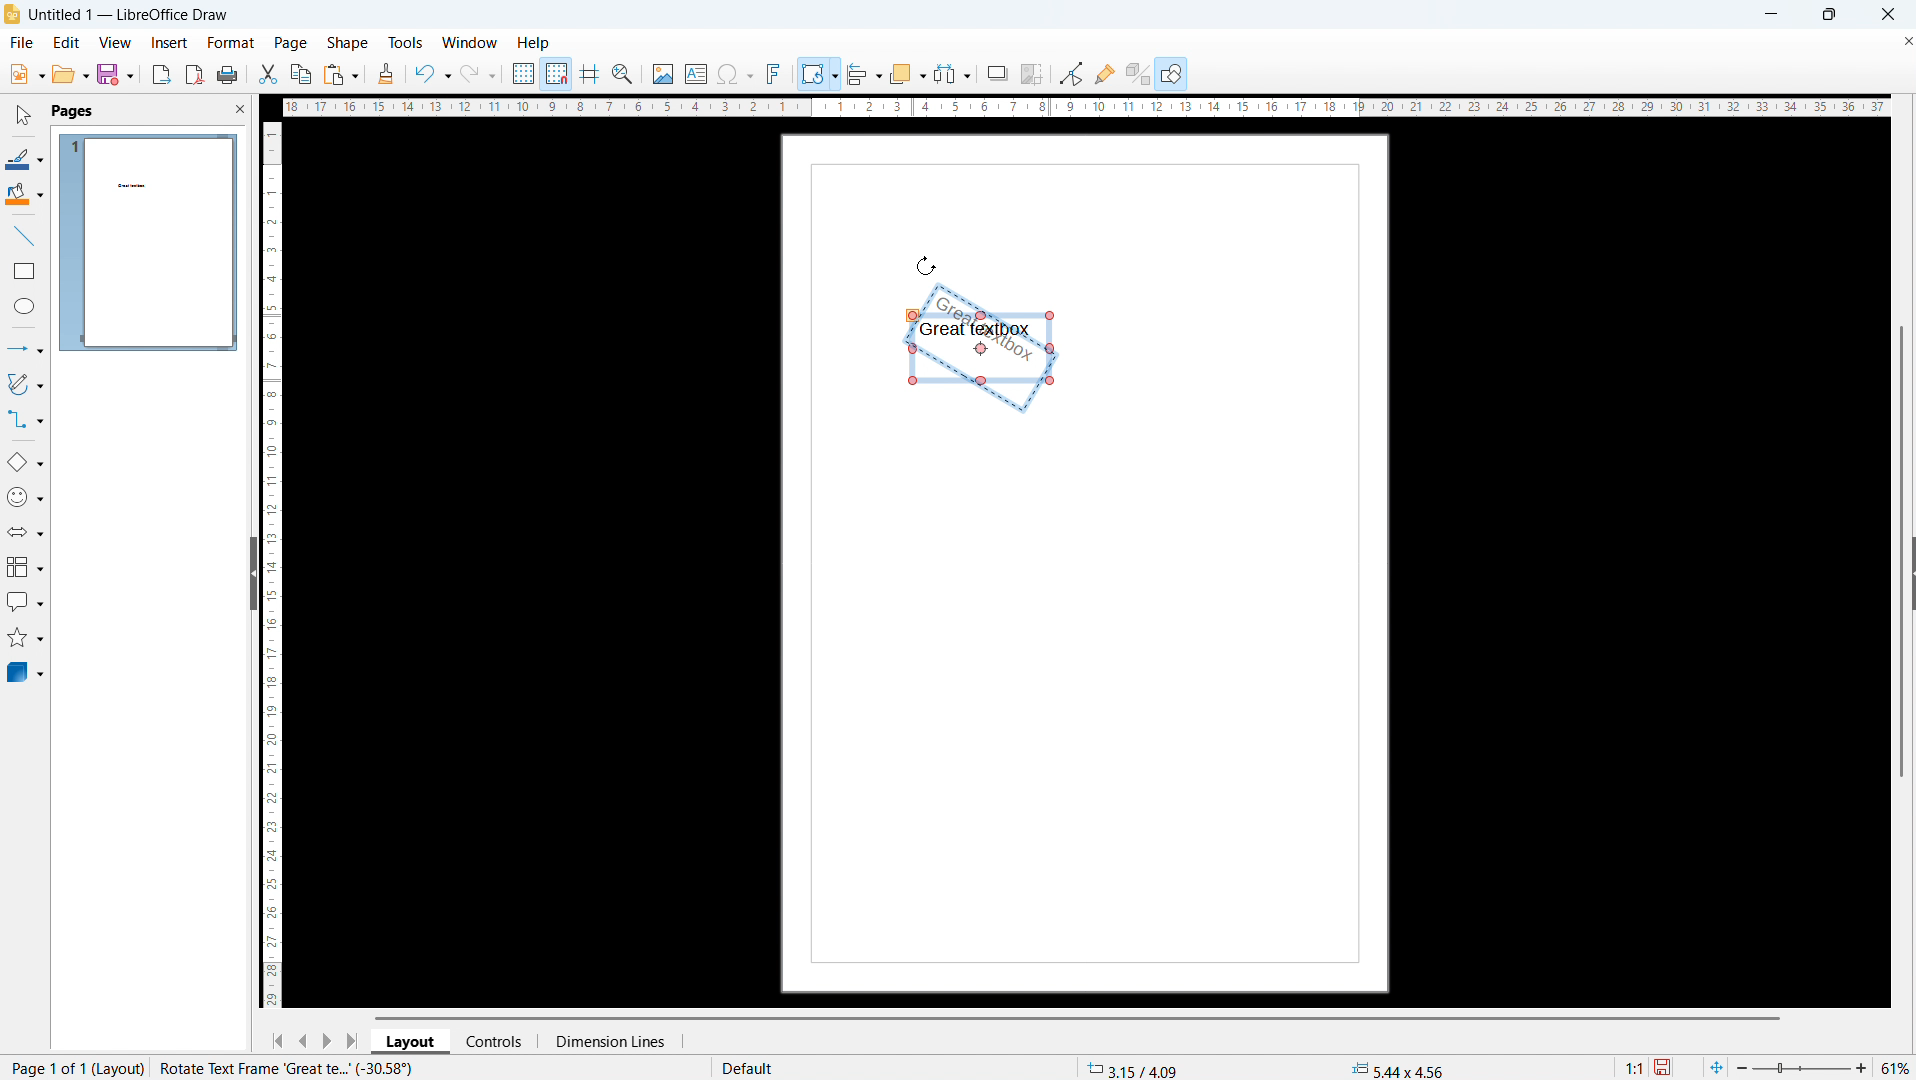  Describe the element at coordinates (663, 72) in the screenshot. I see `insert image` at that location.